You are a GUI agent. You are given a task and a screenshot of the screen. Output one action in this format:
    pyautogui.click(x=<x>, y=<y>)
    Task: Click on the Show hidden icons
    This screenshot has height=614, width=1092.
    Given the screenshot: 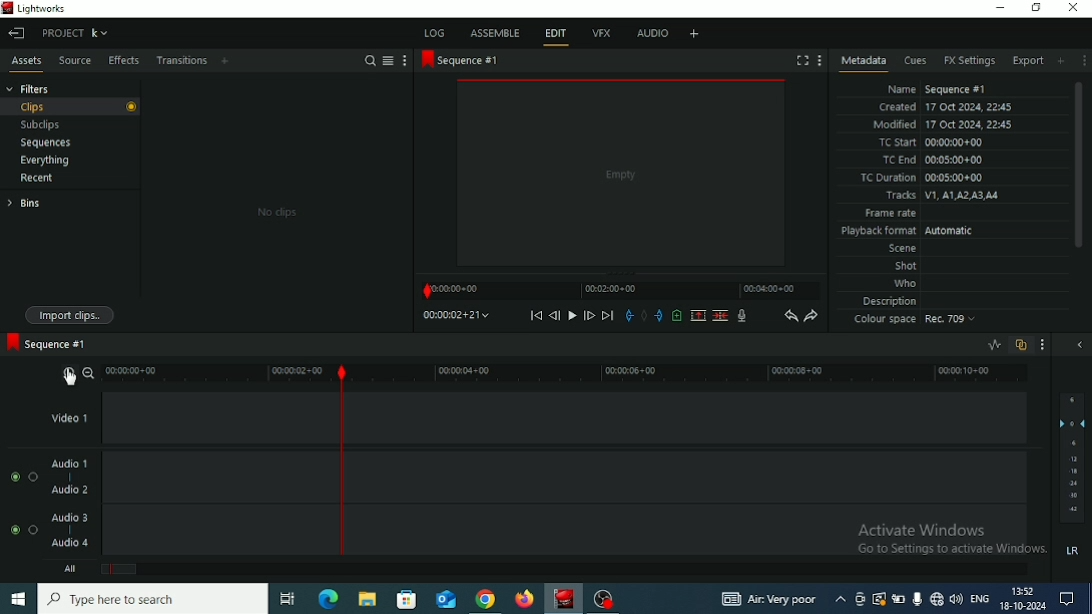 What is the action you would take?
    pyautogui.click(x=840, y=599)
    